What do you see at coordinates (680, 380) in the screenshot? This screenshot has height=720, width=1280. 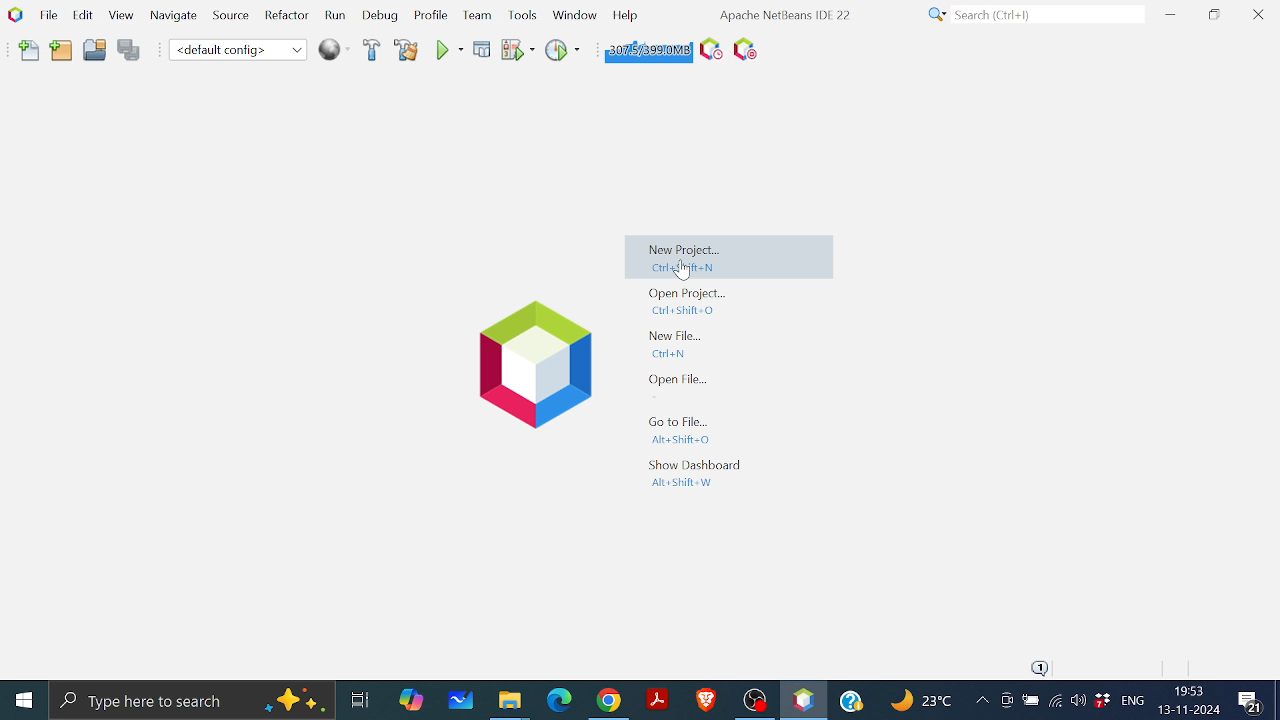 I see `Open file` at bounding box center [680, 380].